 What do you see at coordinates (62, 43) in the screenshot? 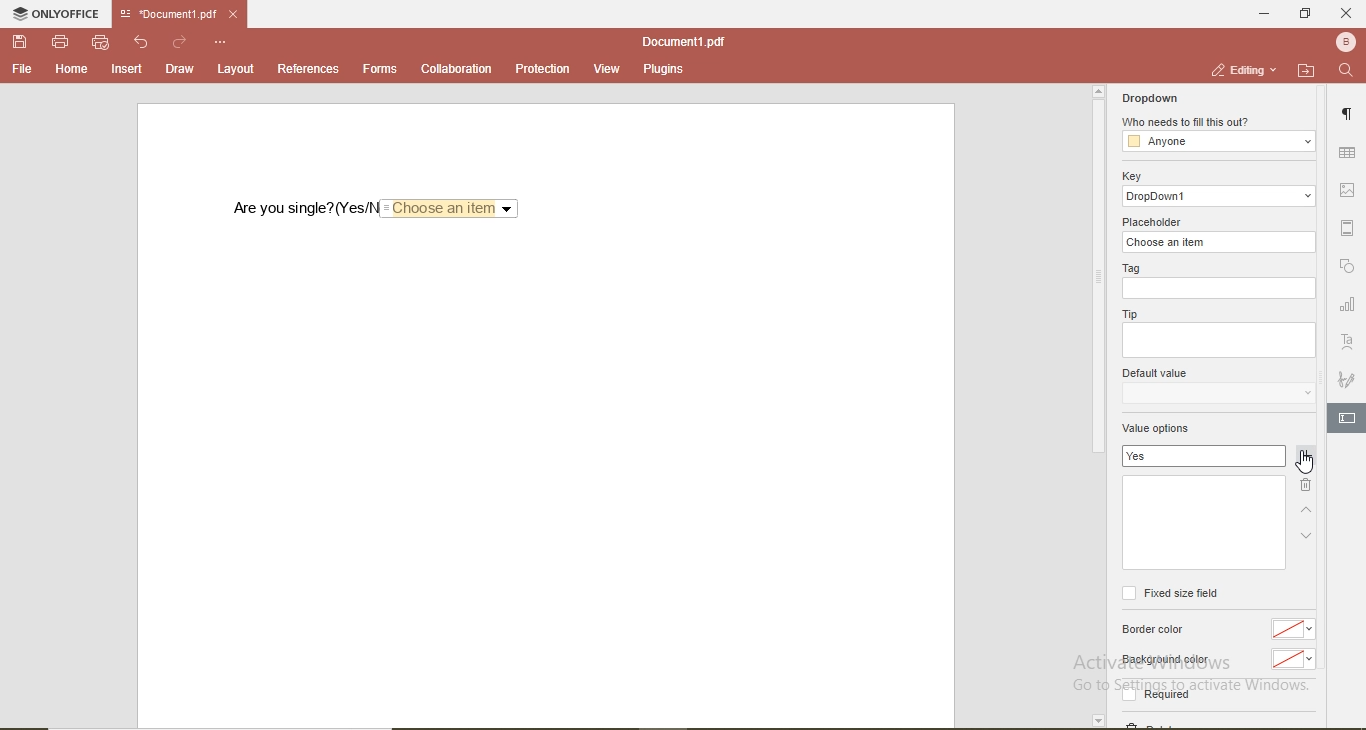
I see `print` at bounding box center [62, 43].